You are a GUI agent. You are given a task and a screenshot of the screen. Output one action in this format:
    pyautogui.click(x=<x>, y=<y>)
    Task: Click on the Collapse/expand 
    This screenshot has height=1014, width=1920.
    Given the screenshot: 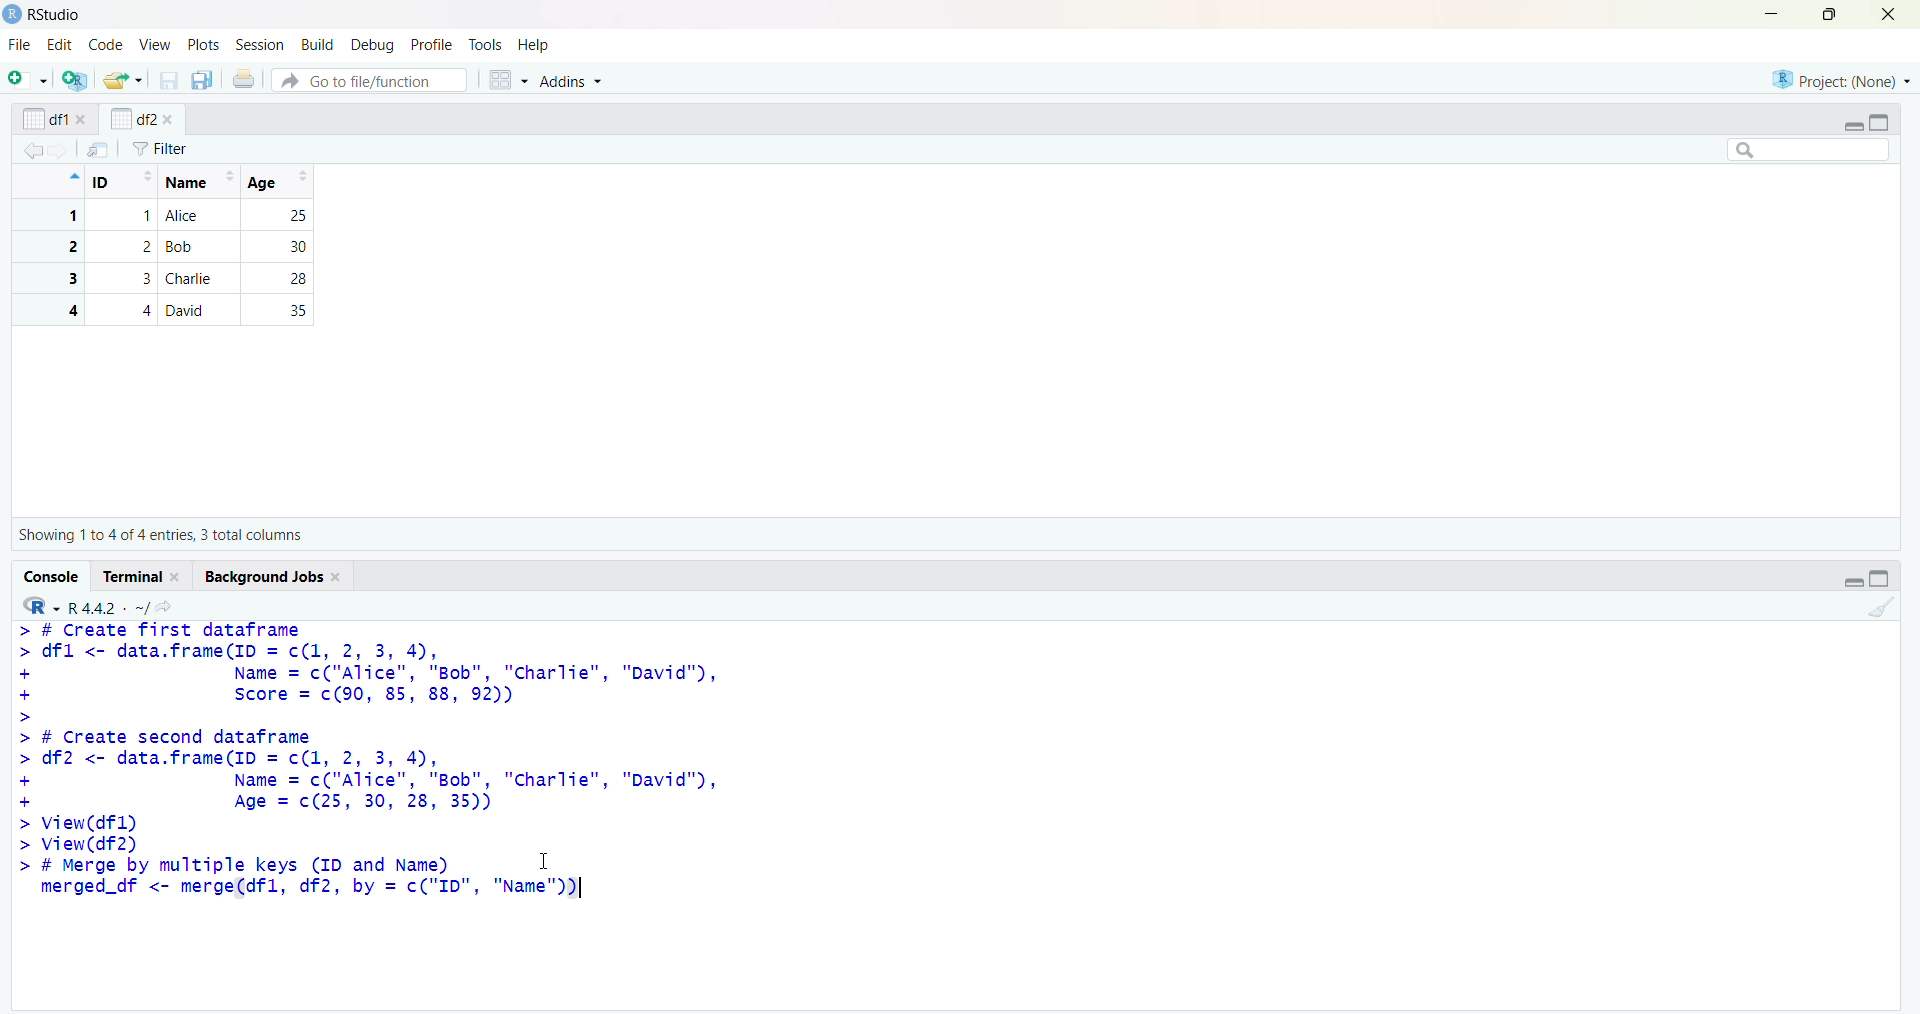 What is the action you would take?
    pyautogui.click(x=1852, y=127)
    